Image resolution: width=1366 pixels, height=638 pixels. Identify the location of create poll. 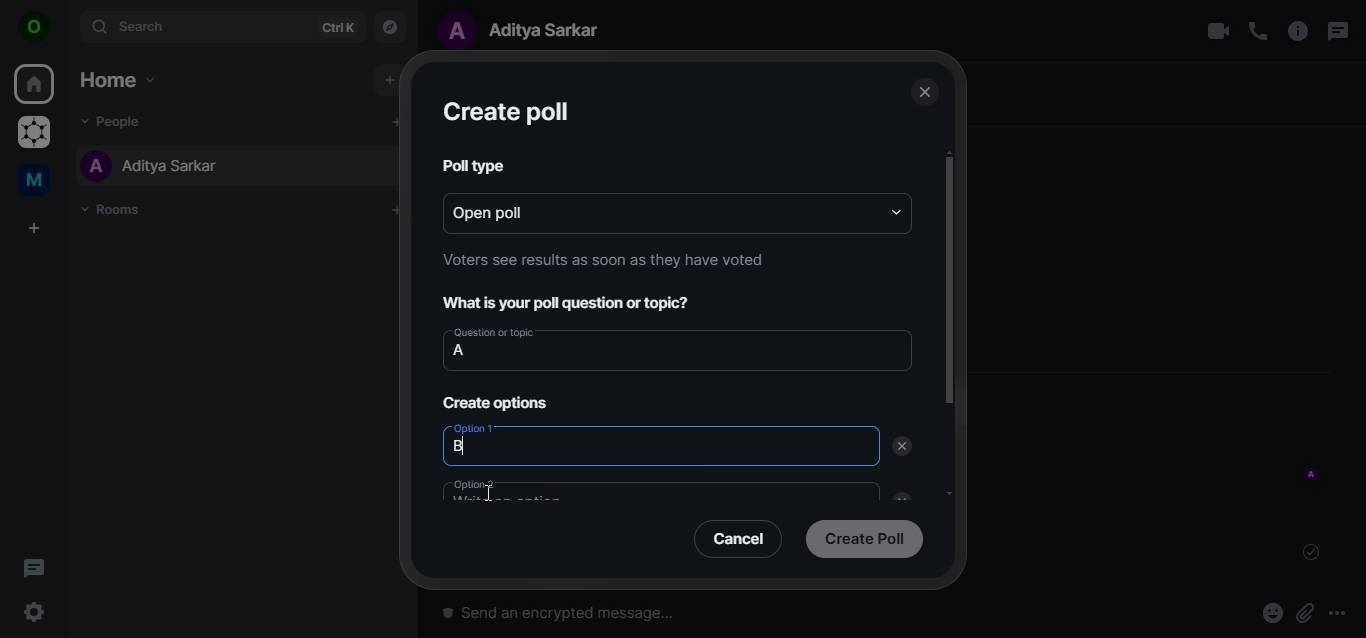
(505, 113).